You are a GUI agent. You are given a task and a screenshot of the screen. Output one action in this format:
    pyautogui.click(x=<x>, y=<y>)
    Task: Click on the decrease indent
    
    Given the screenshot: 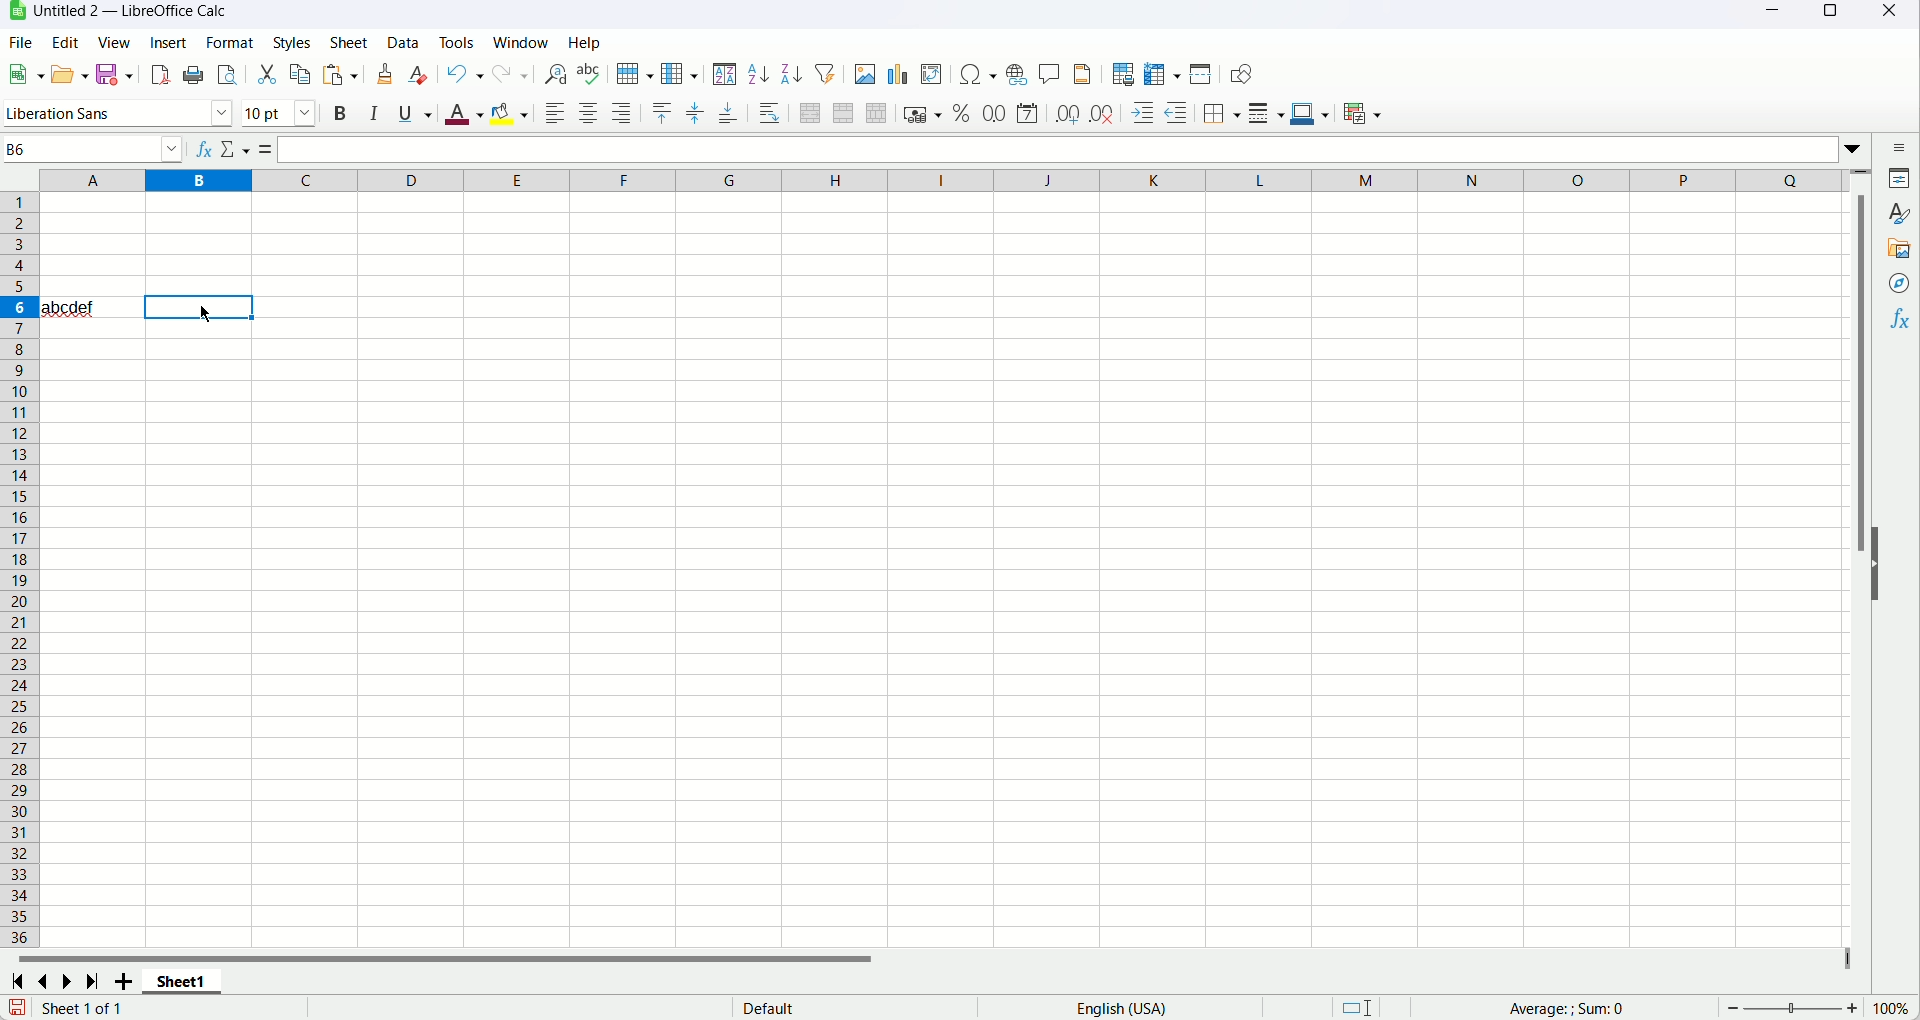 What is the action you would take?
    pyautogui.click(x=1178, y=112)
    